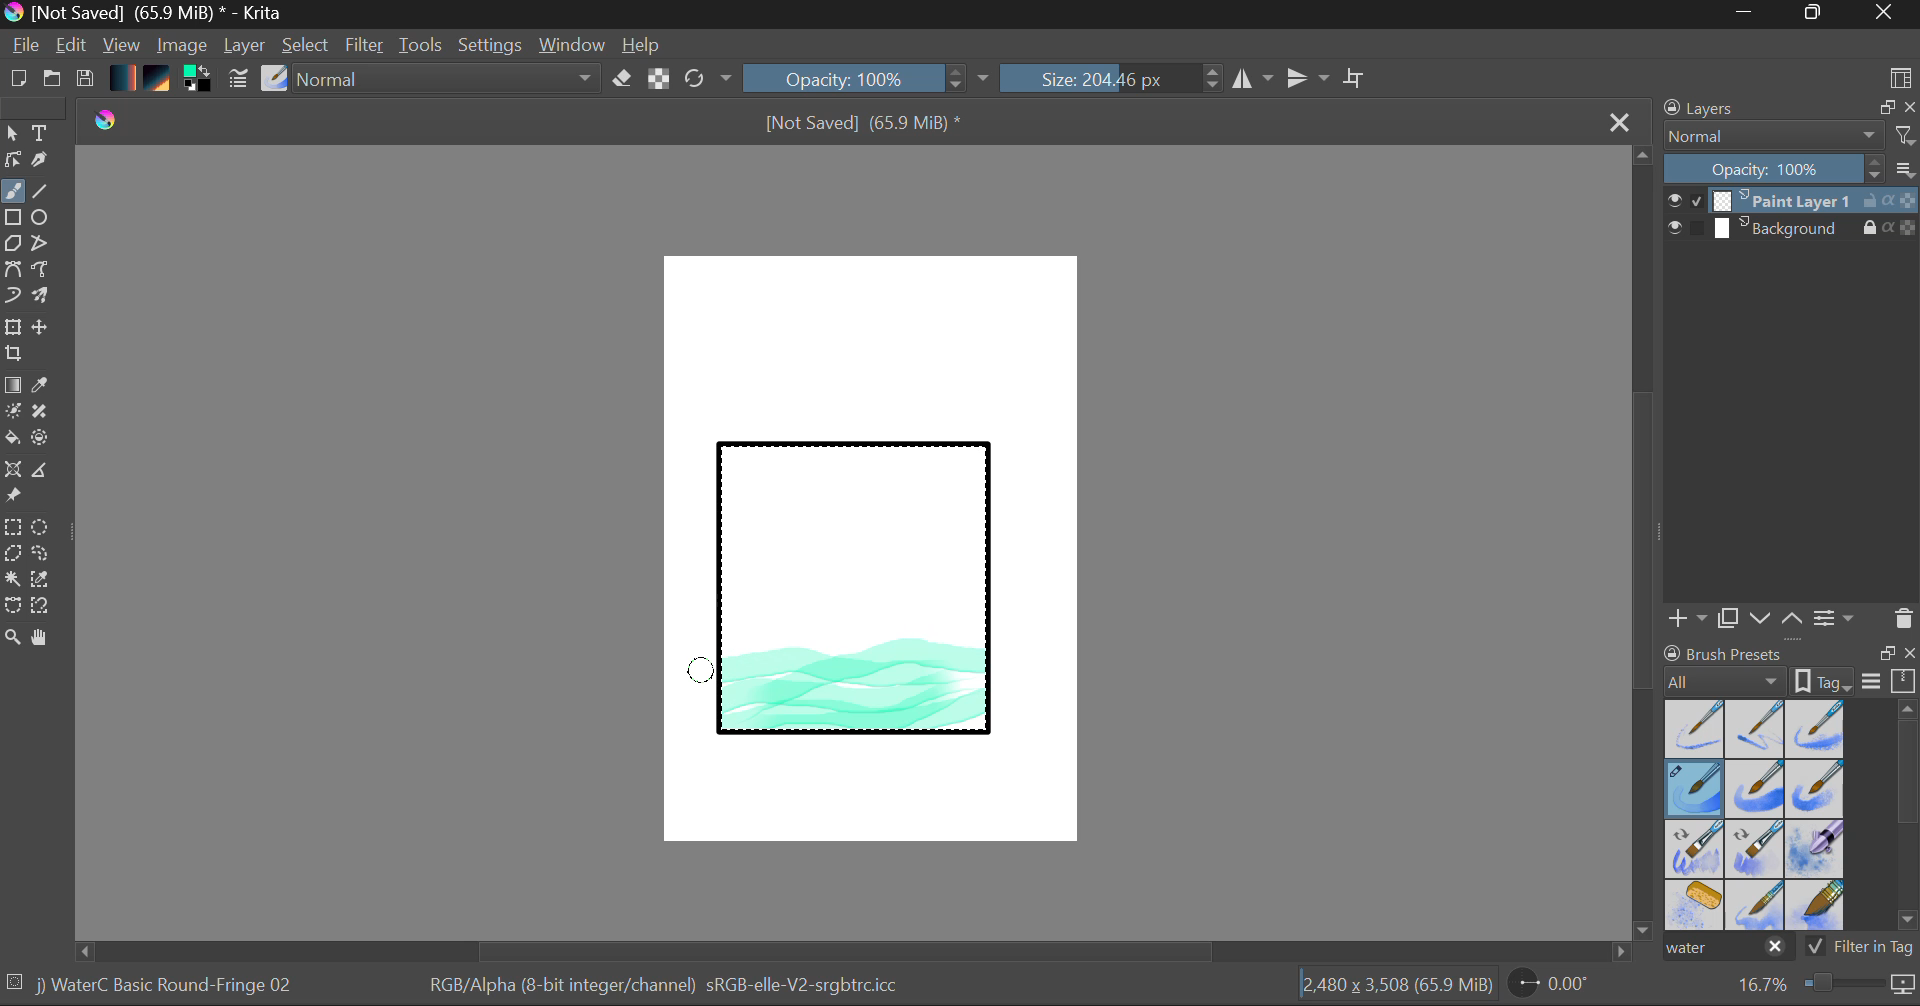 Image resolution: width=1920 pixels, height=1006 pixels. What do you see at coordinates (1793, 203) in the screenshot?
I see `Layer 1` at bounding box center [1793, 203].